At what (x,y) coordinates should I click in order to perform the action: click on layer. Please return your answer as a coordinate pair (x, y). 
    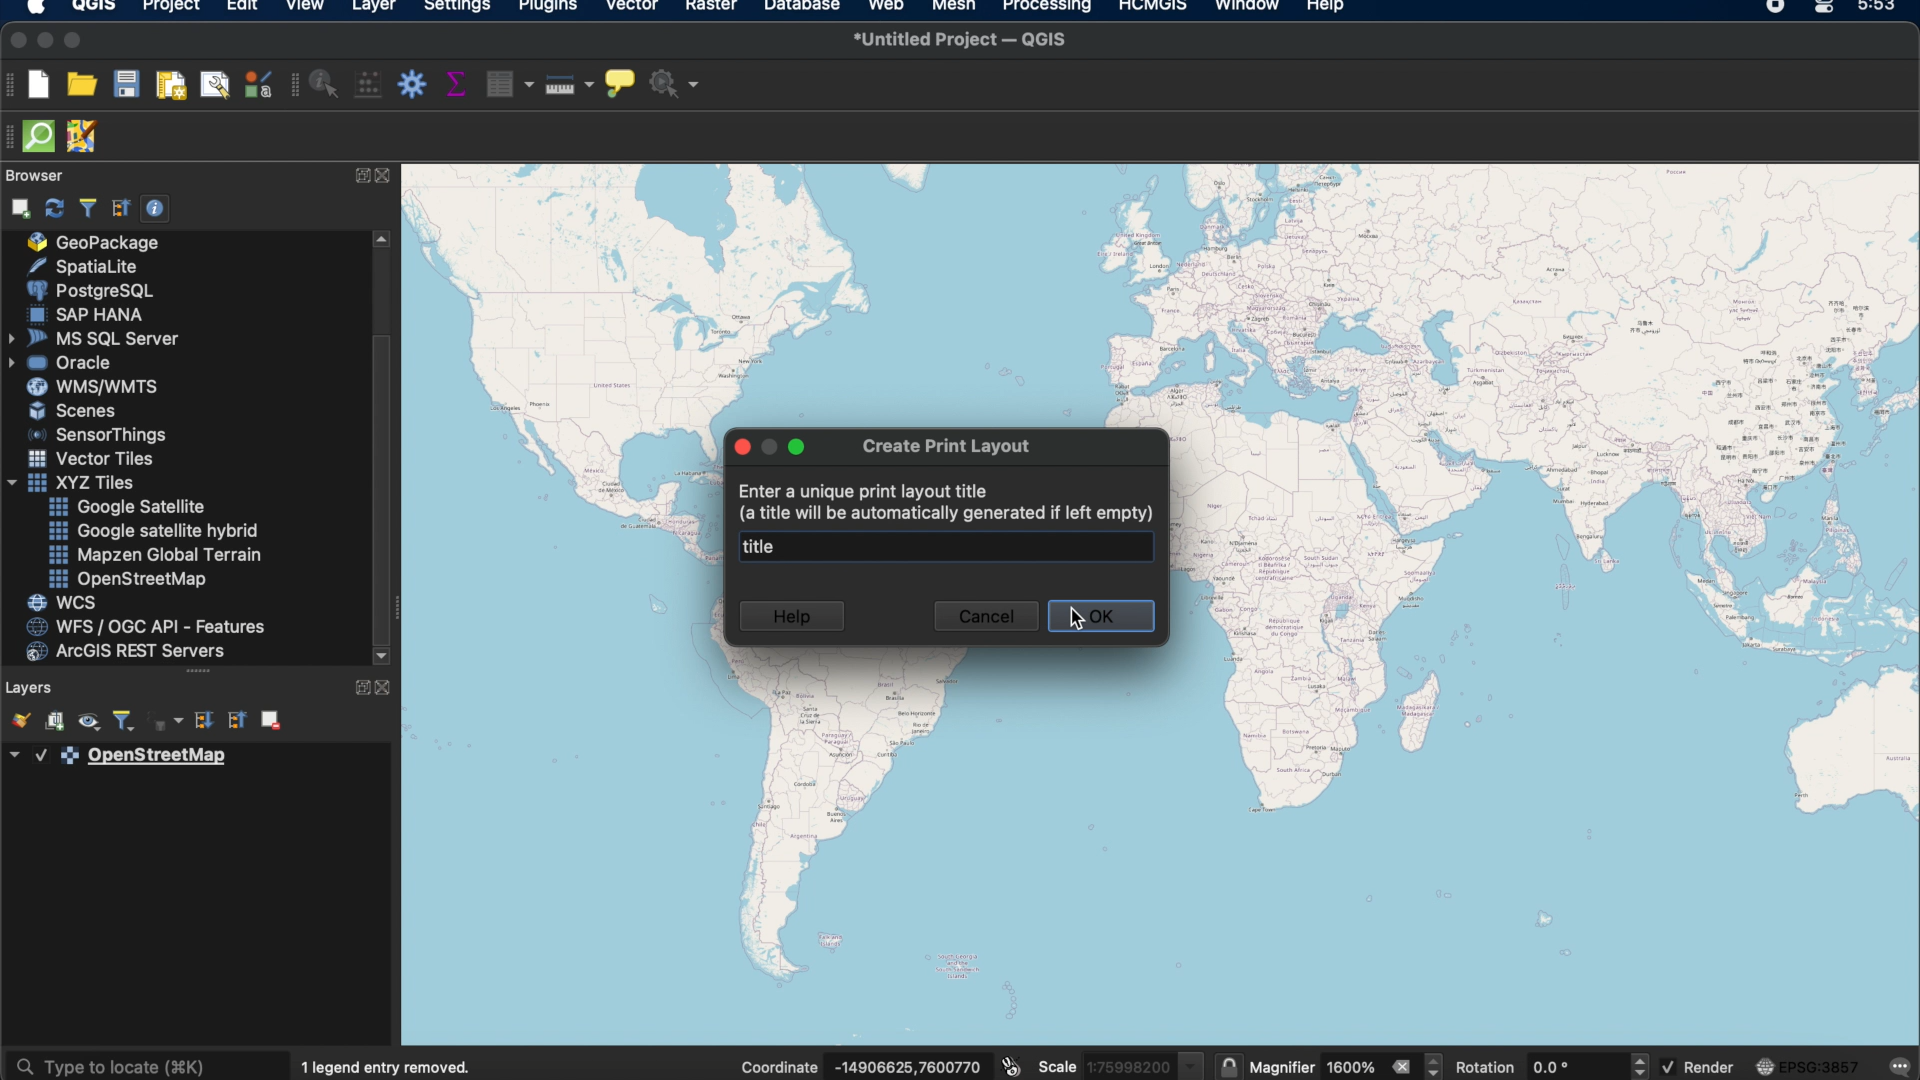
    Looking at the image, I should click on (118, 759).